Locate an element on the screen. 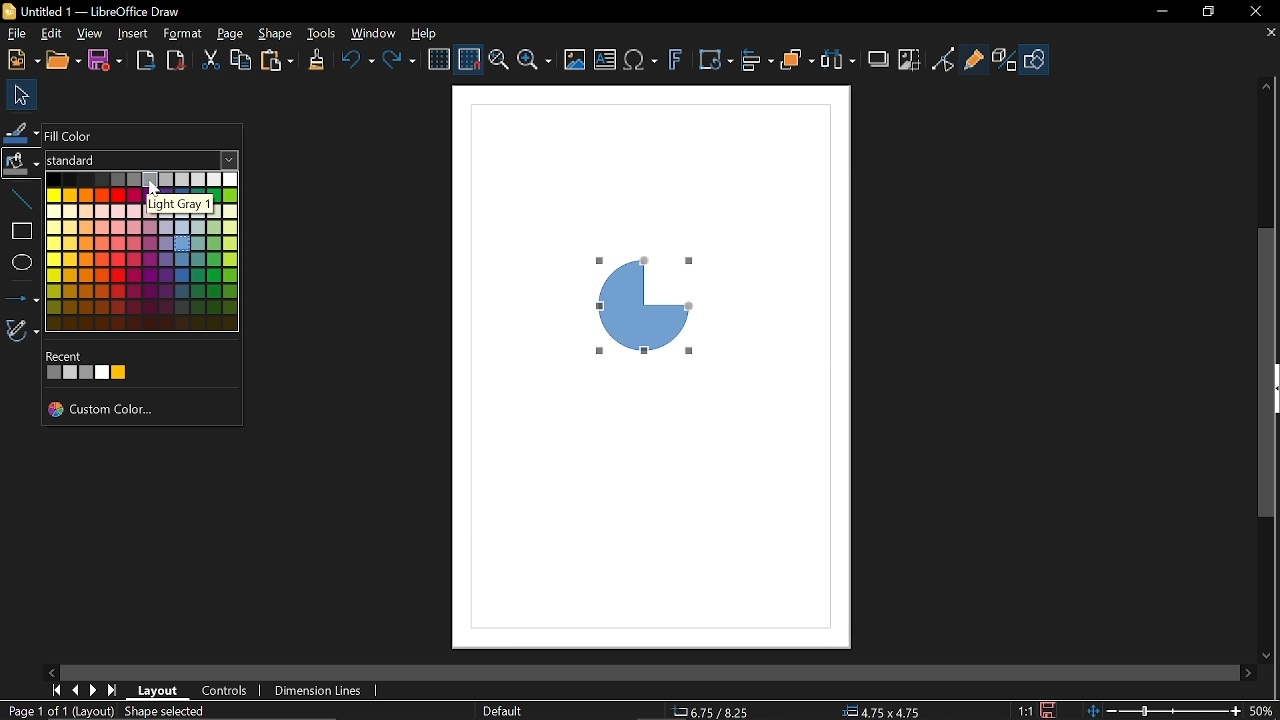  Controls is located at coordinates (225, 691).